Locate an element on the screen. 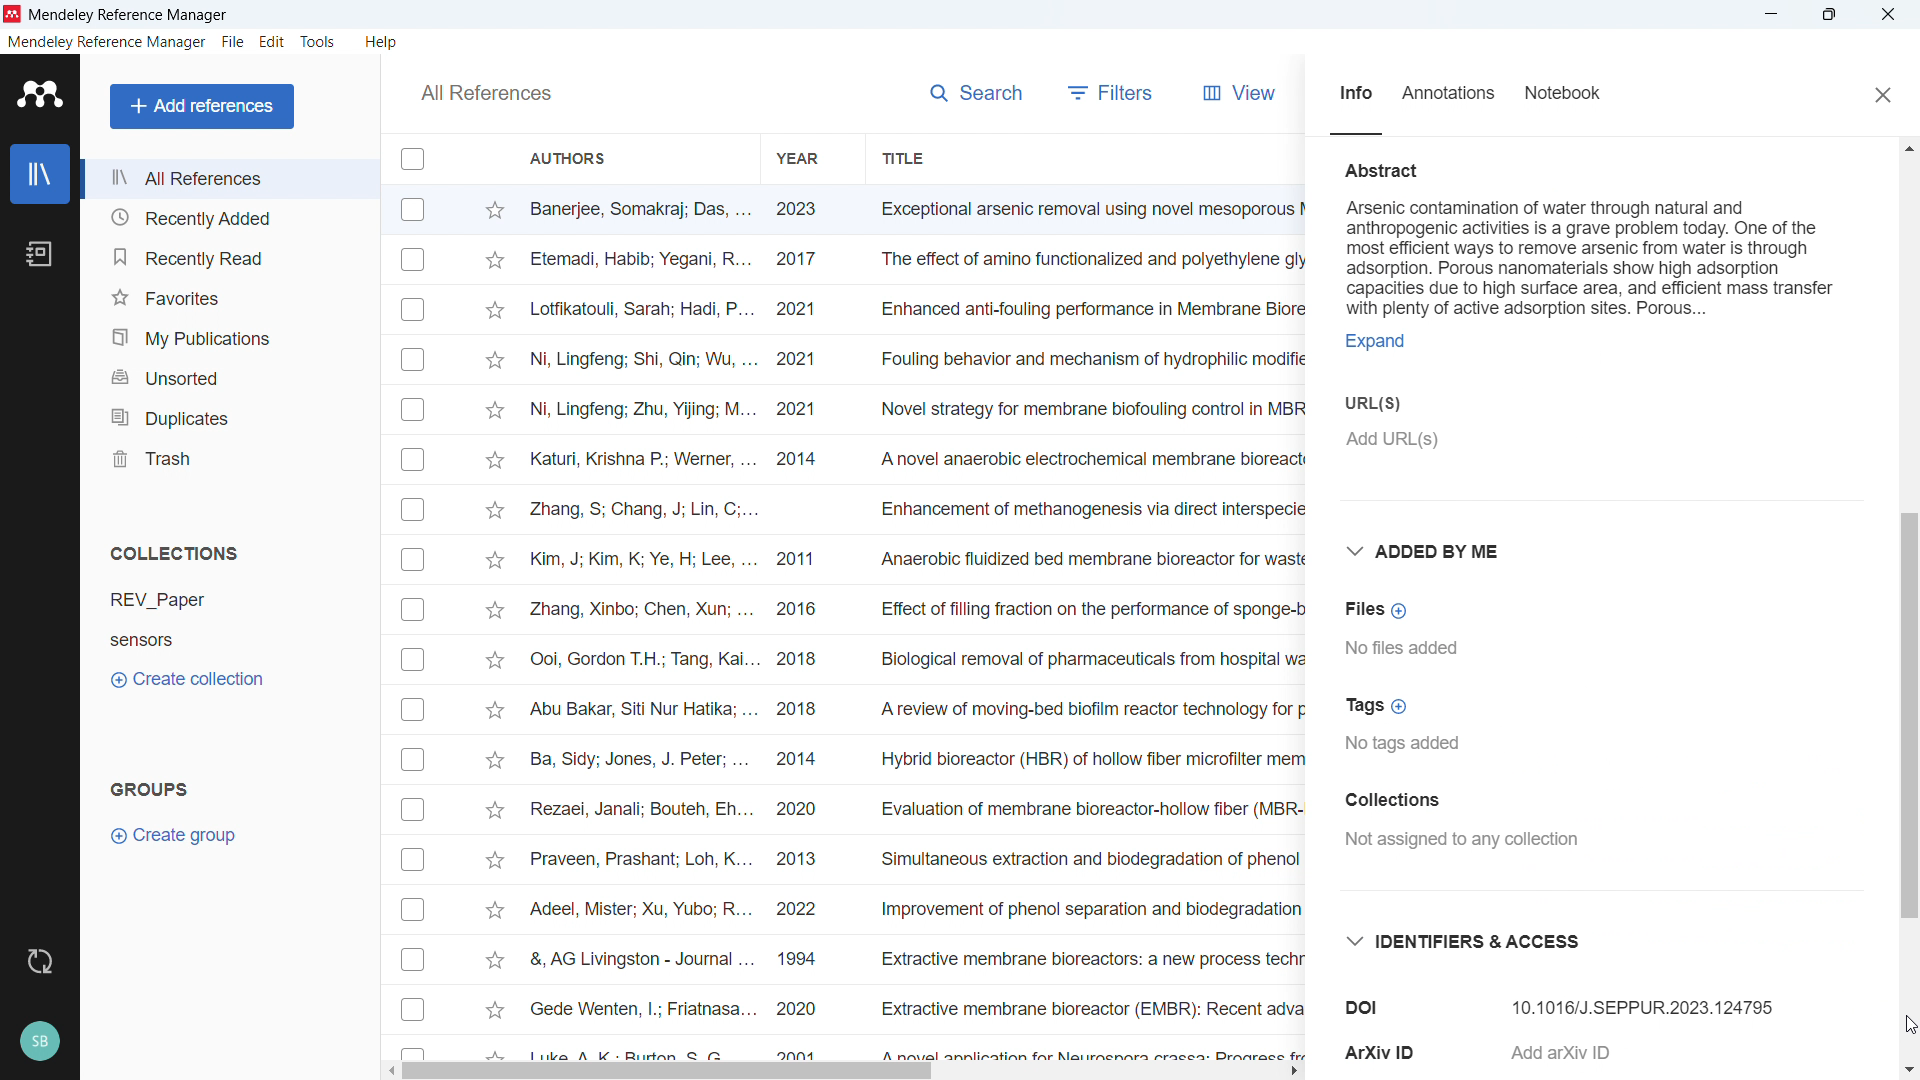  click to select individual entry is located at coordinates (416, 912).